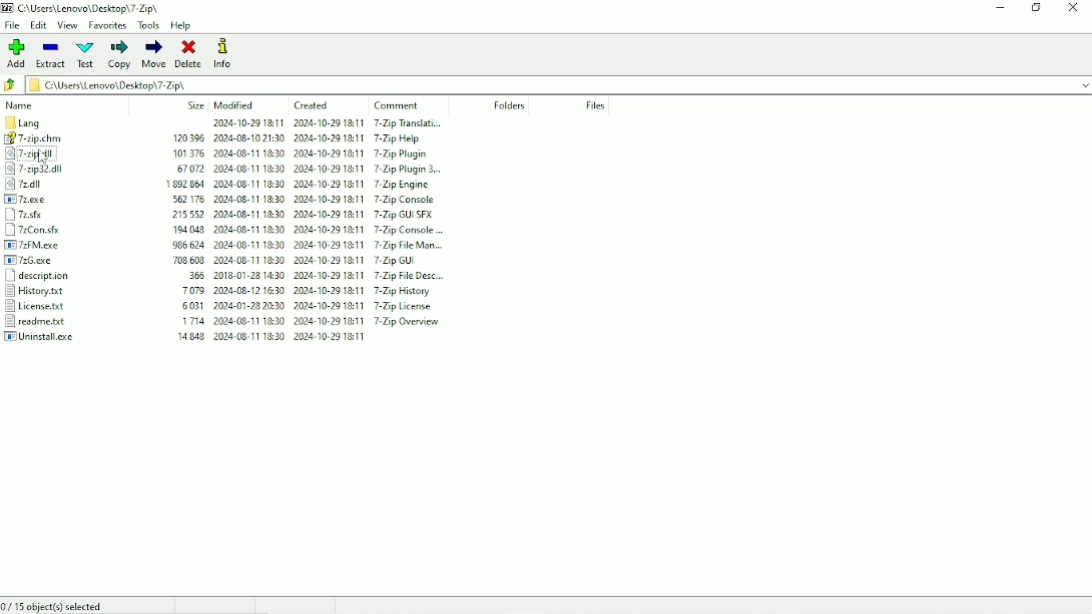  I want to click on 0/15 object(s) selected, so click(54, 606).